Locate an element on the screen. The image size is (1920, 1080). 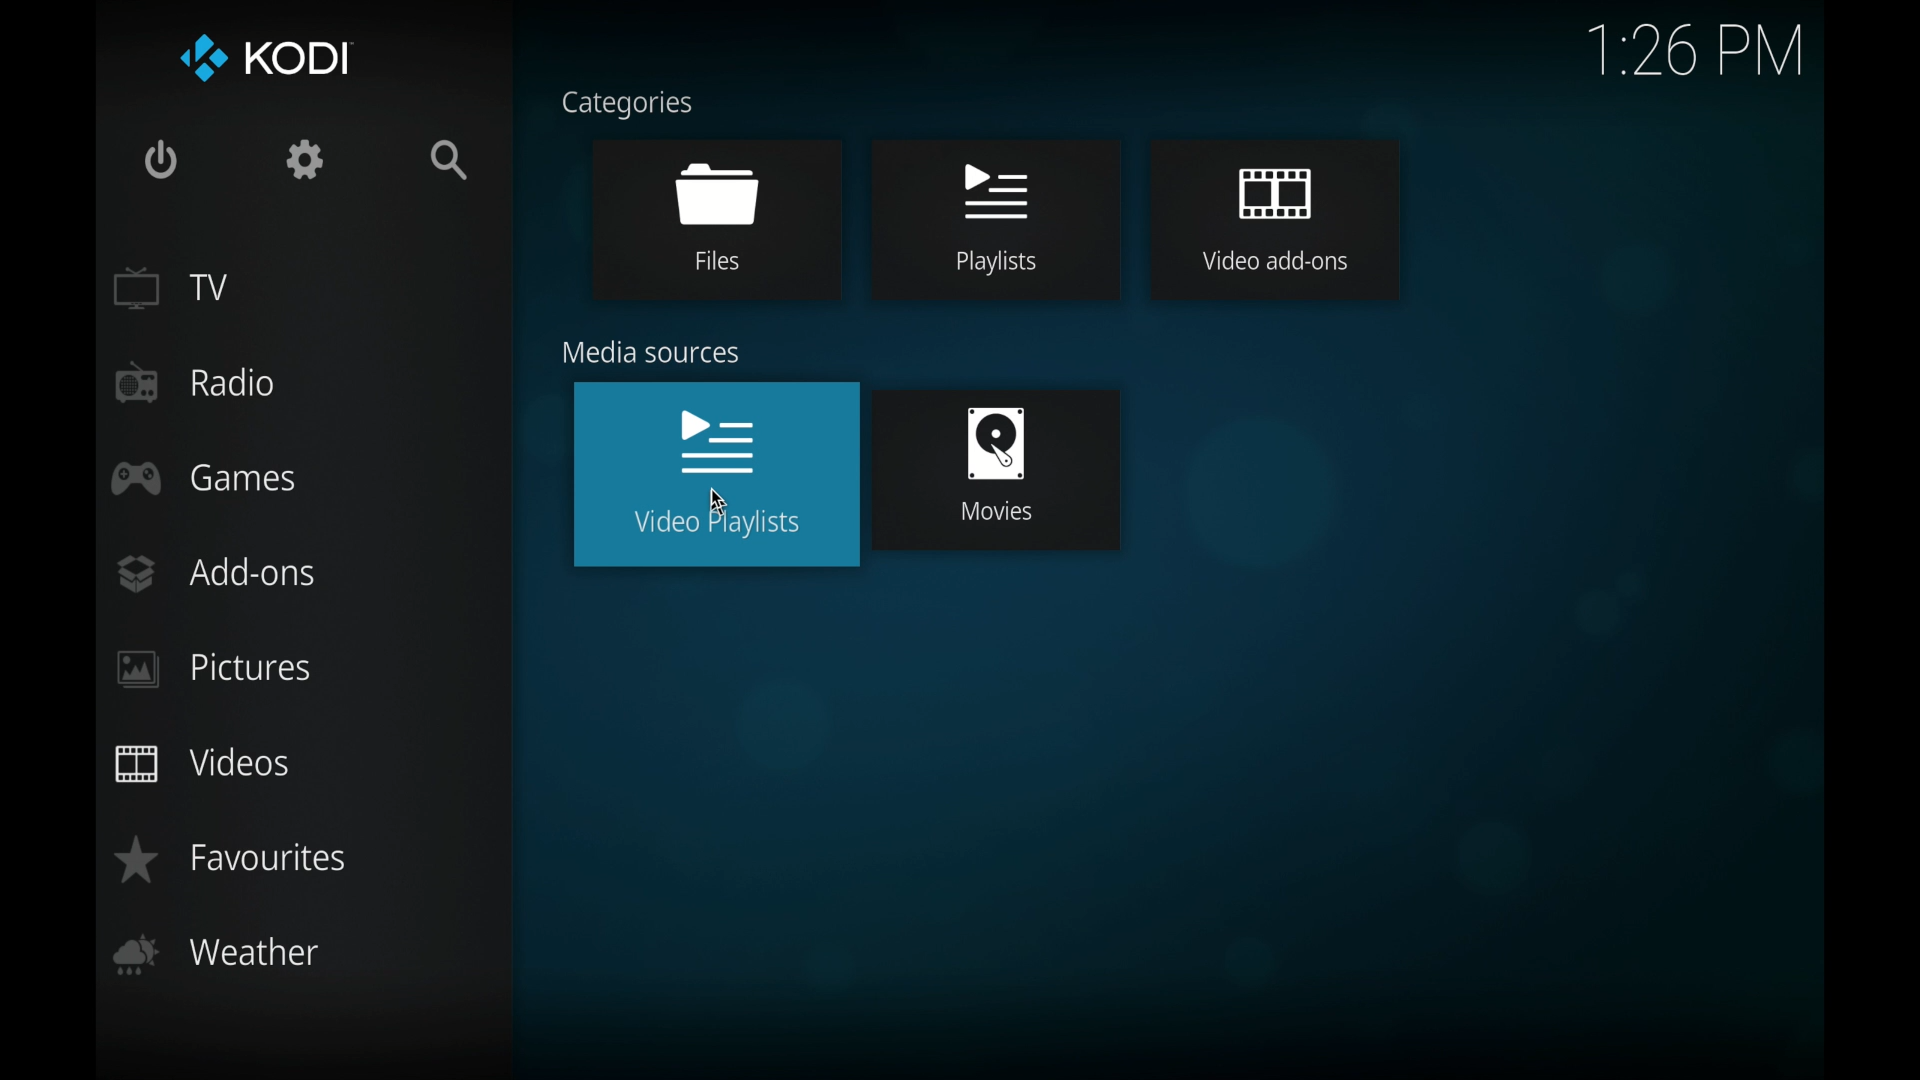
playlists is located at coordinates (992, 221).